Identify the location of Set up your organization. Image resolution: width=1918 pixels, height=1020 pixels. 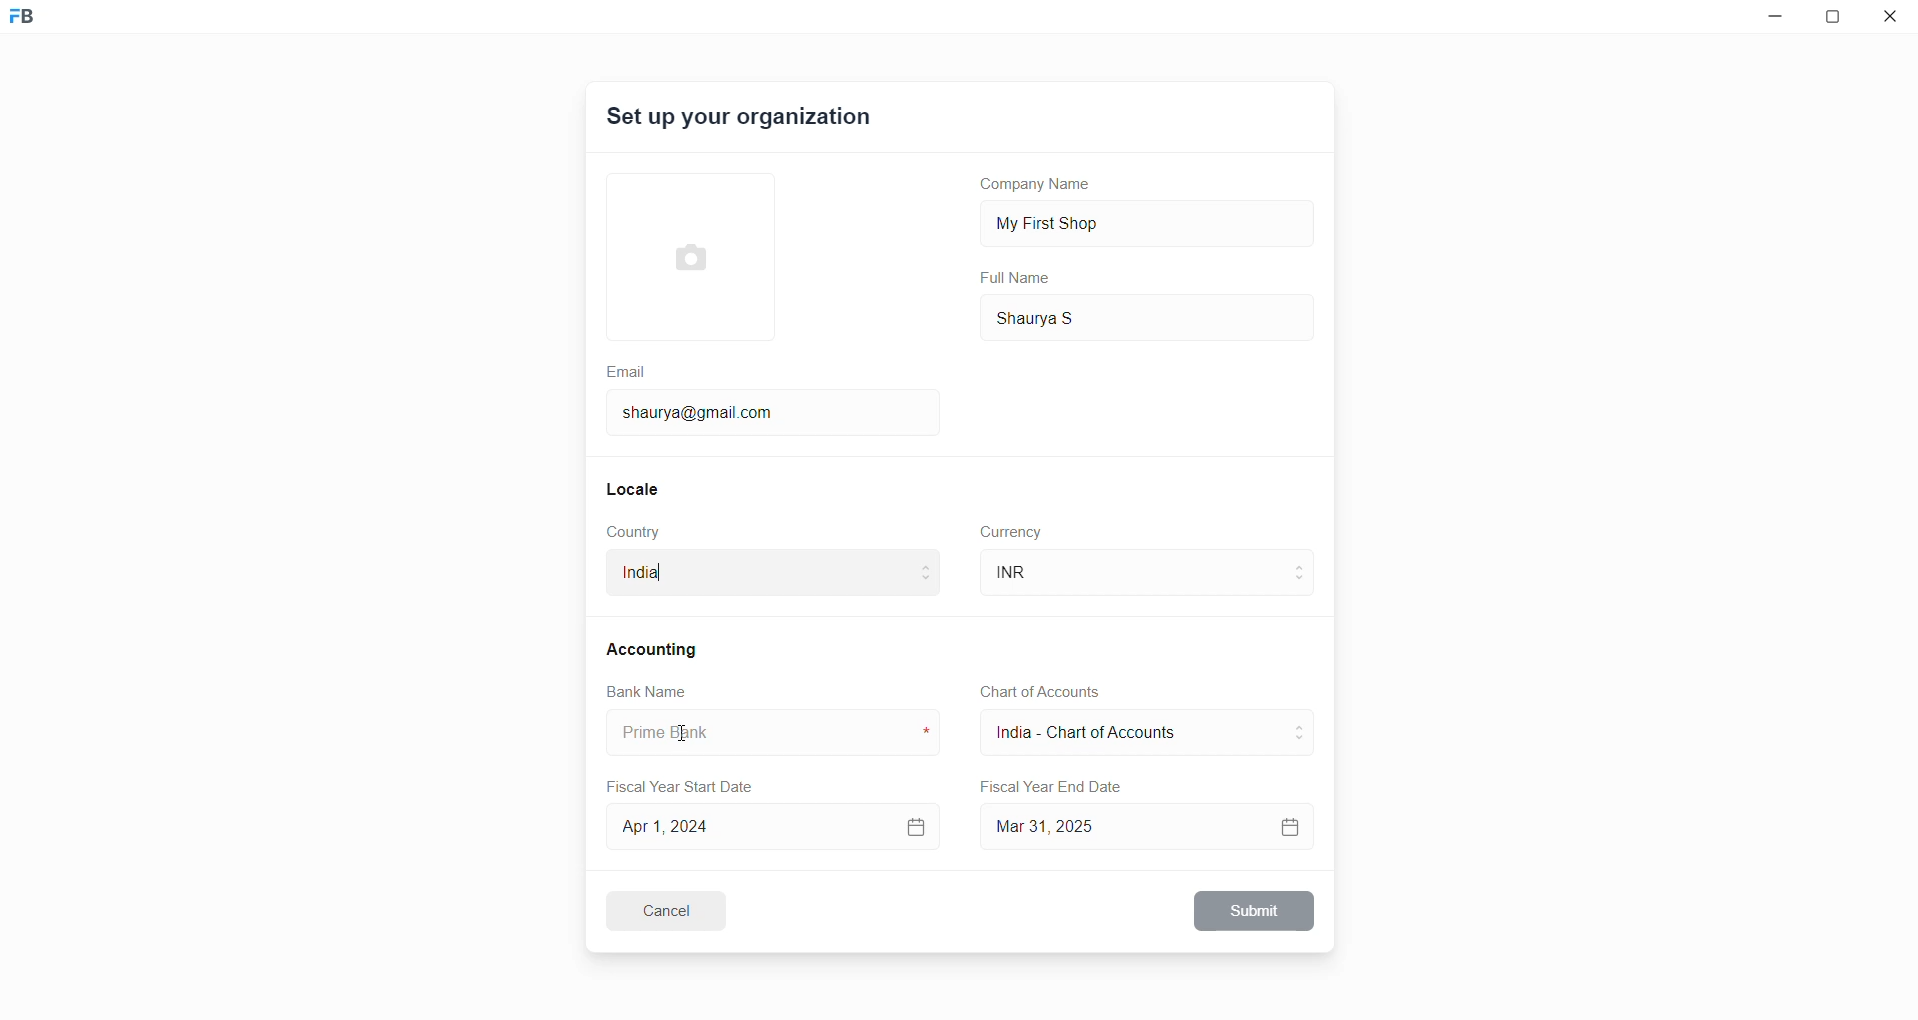
(741, 120).